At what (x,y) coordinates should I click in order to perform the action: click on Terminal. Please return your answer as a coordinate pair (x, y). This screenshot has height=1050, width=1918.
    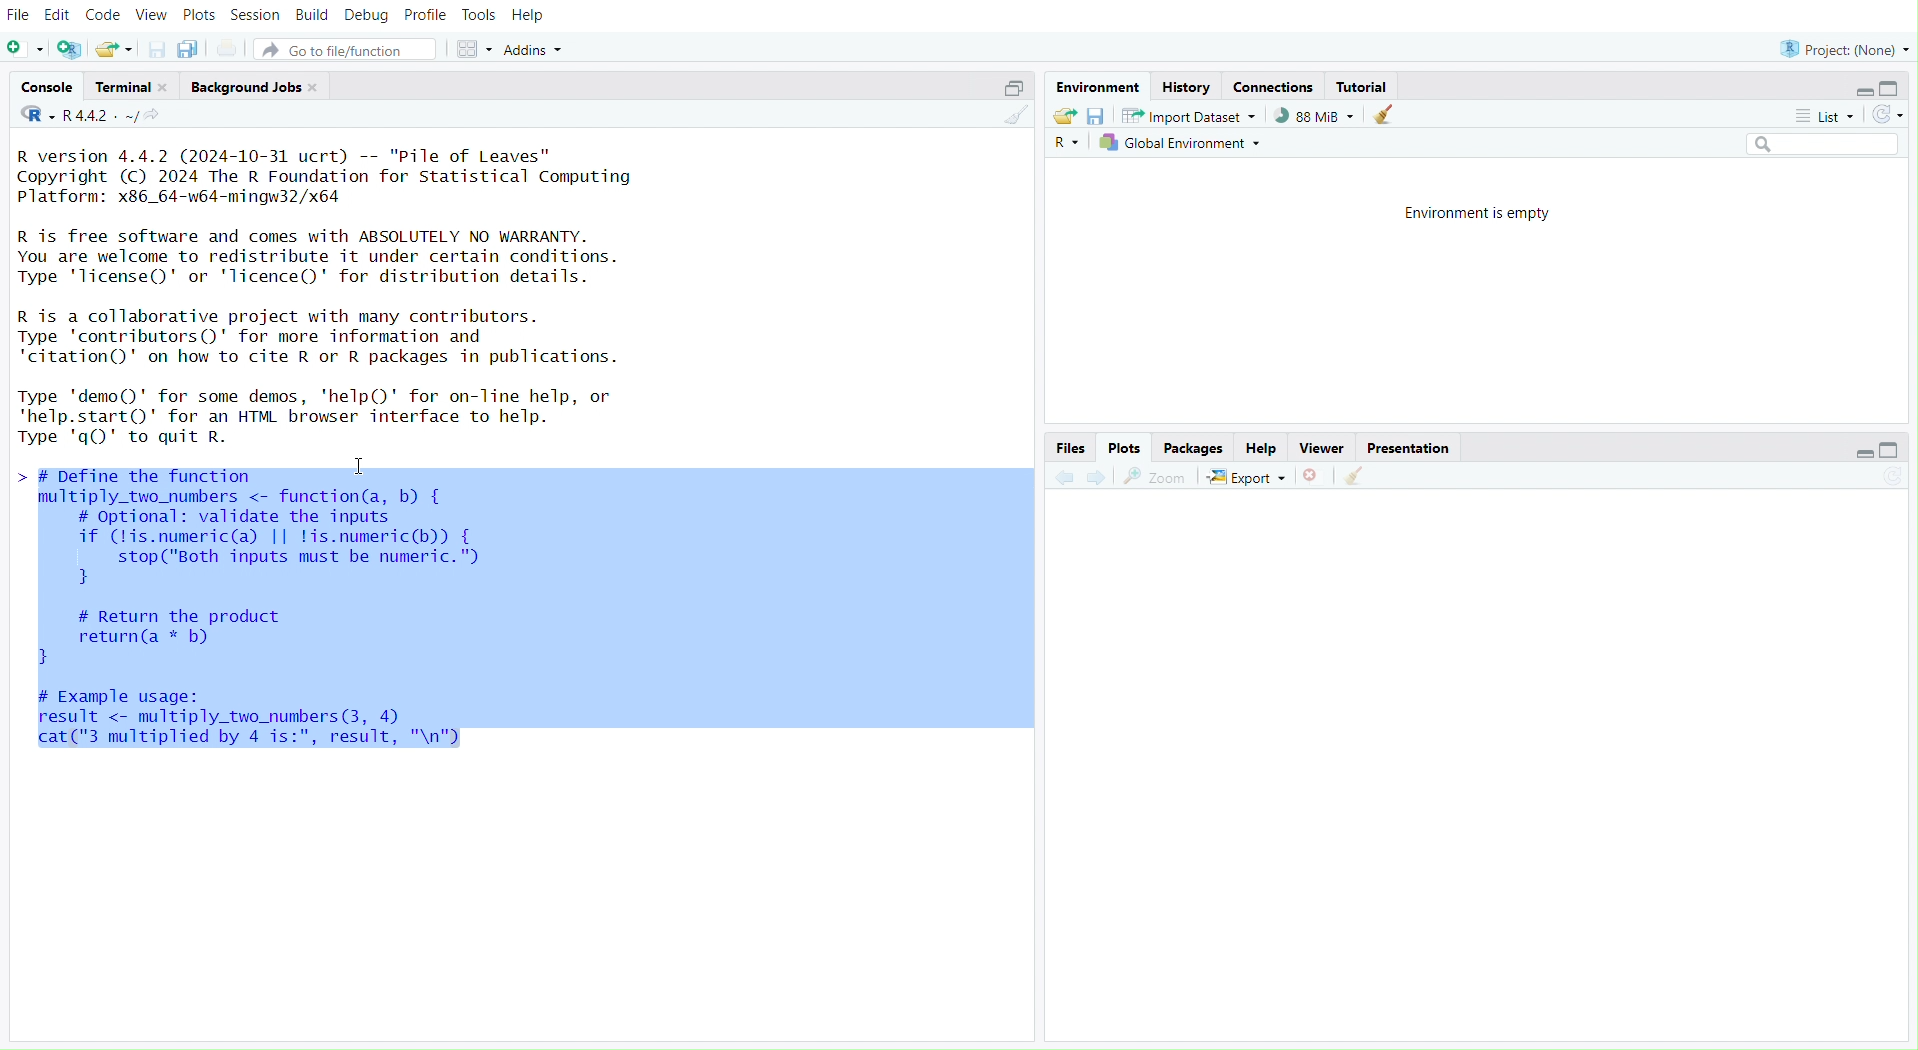
    Looking at the image, I should click on (132, 87).